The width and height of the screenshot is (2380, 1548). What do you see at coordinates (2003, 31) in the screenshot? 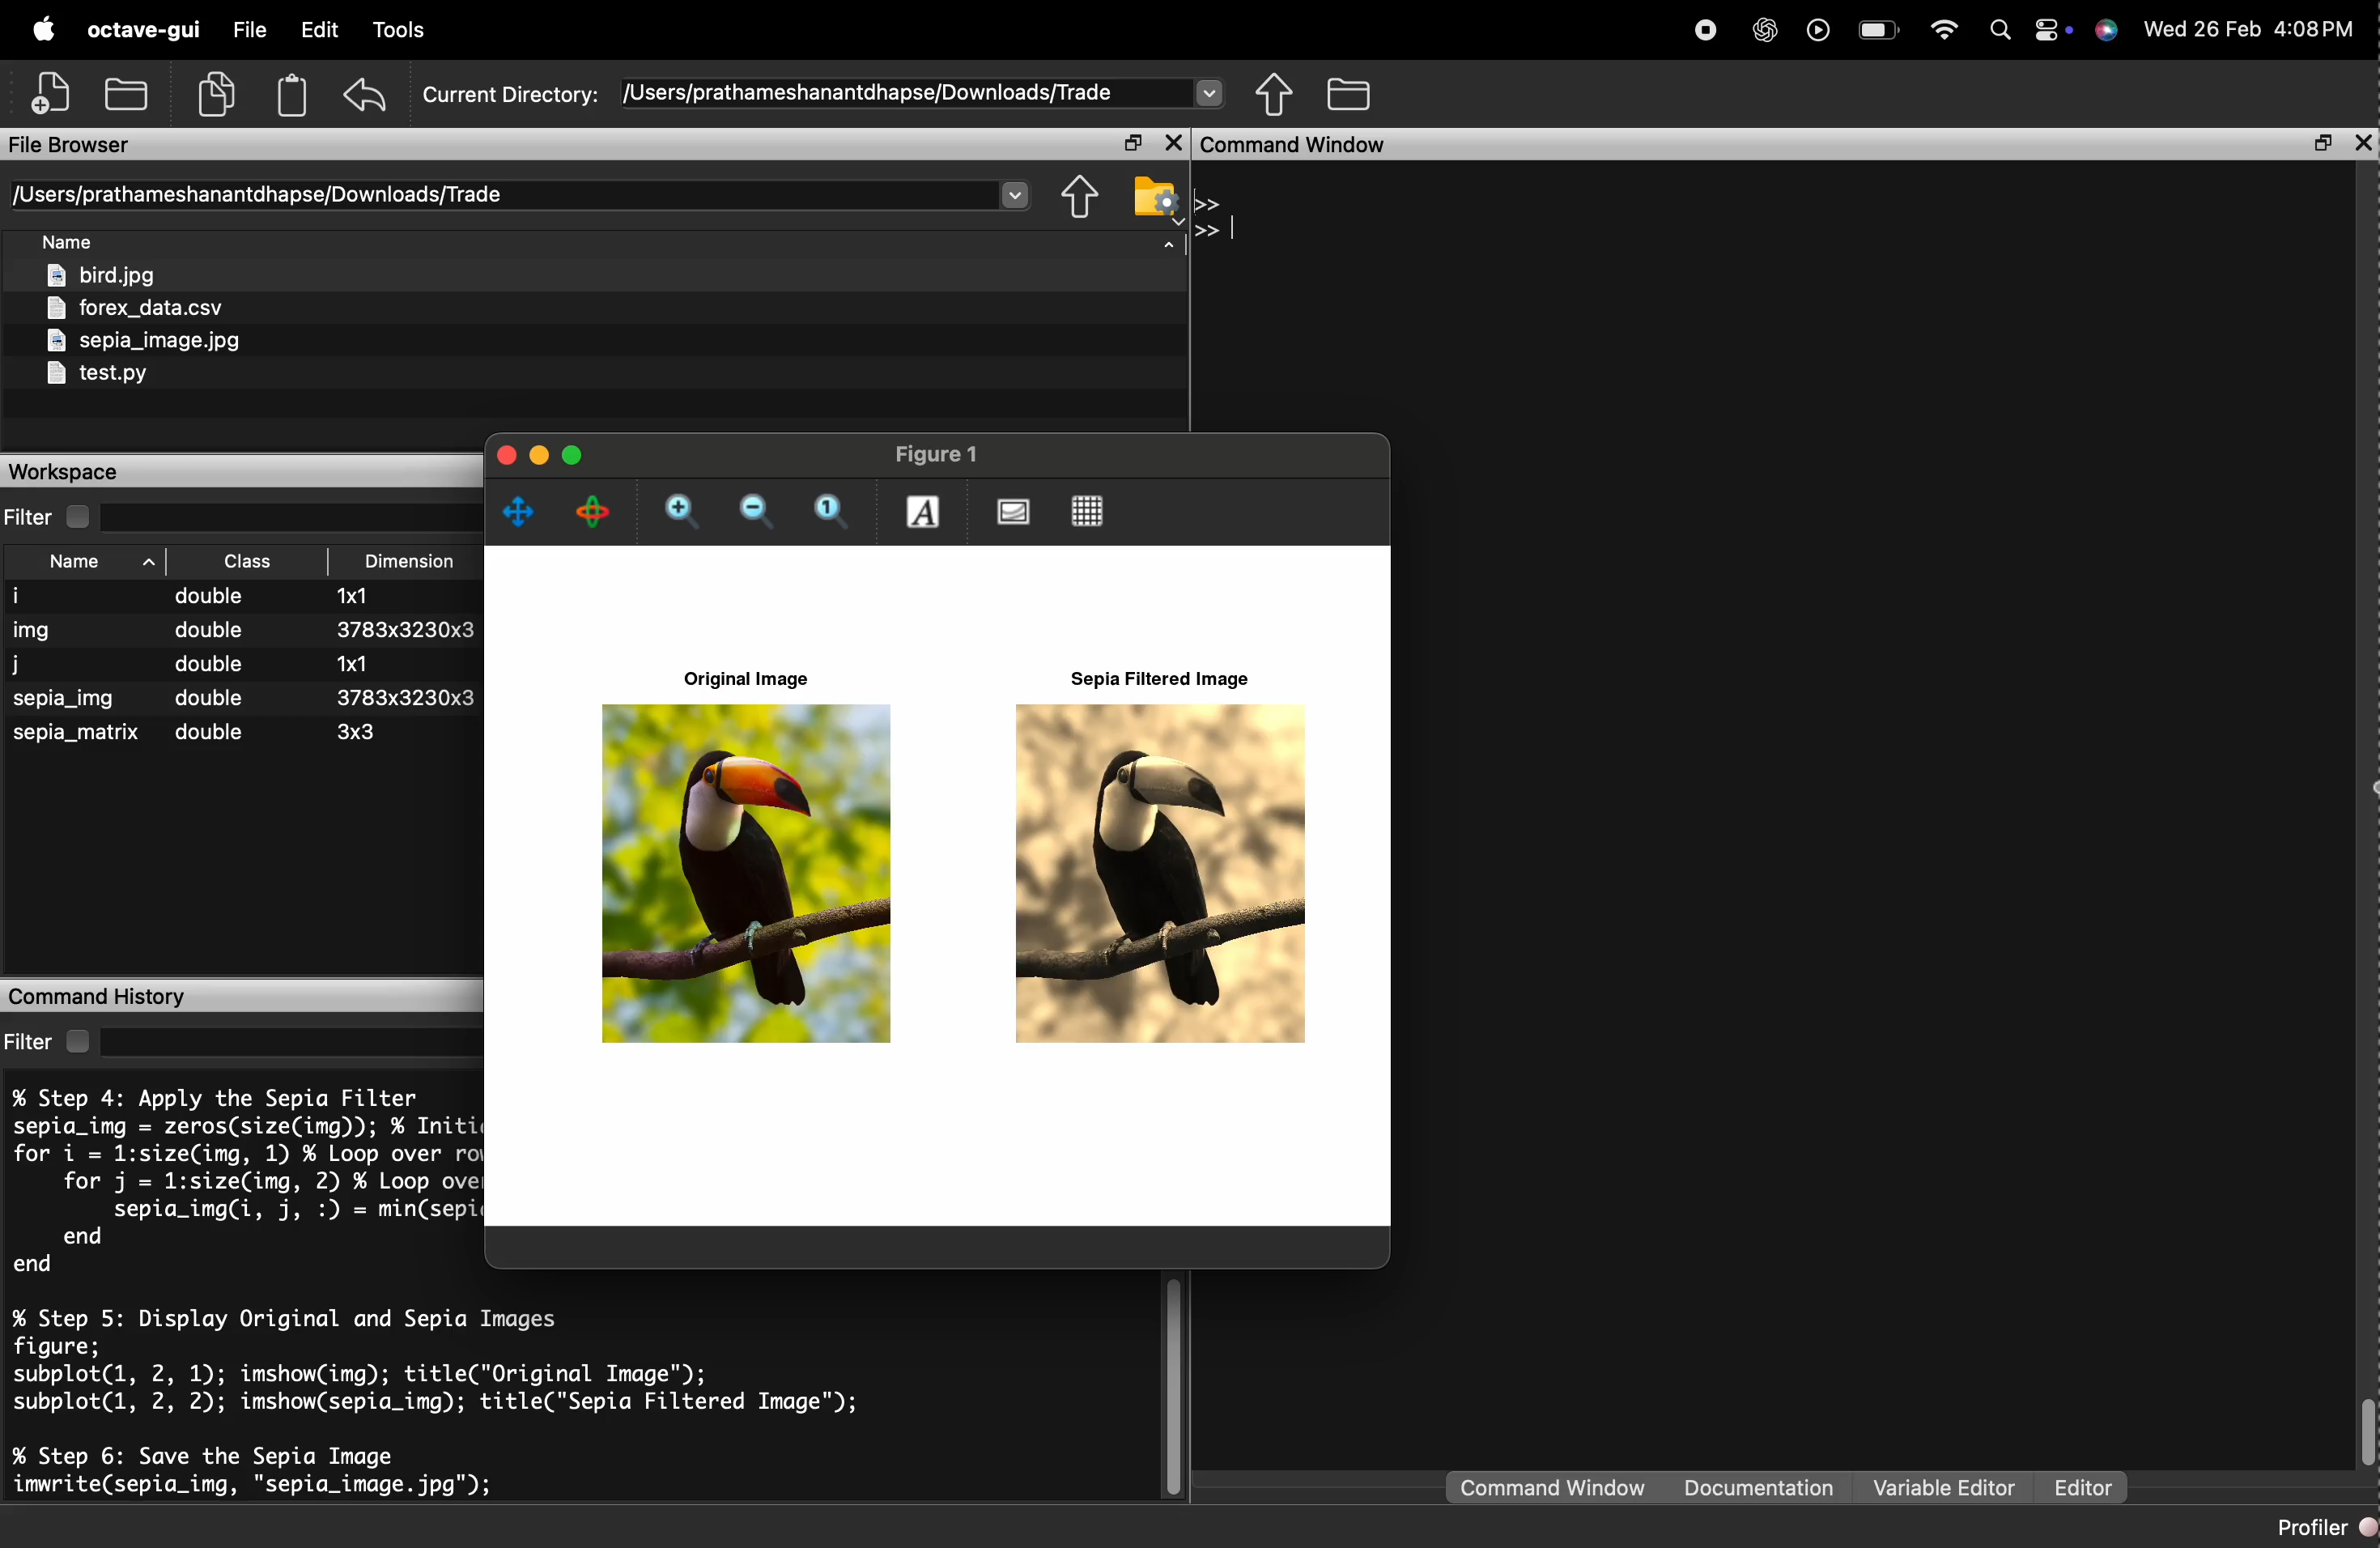
I see `search` at bounding box center [2003, 31].